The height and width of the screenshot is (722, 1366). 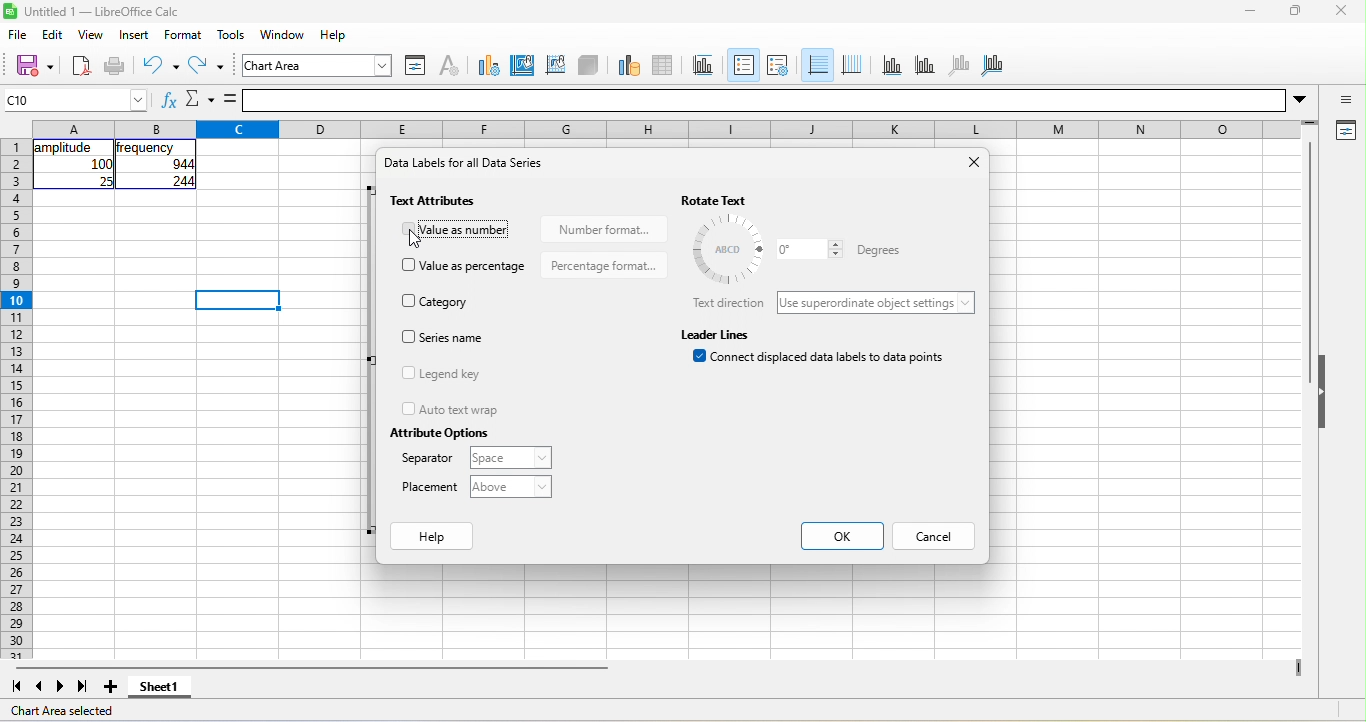 I want to click on save, so click(x=28, y=65).